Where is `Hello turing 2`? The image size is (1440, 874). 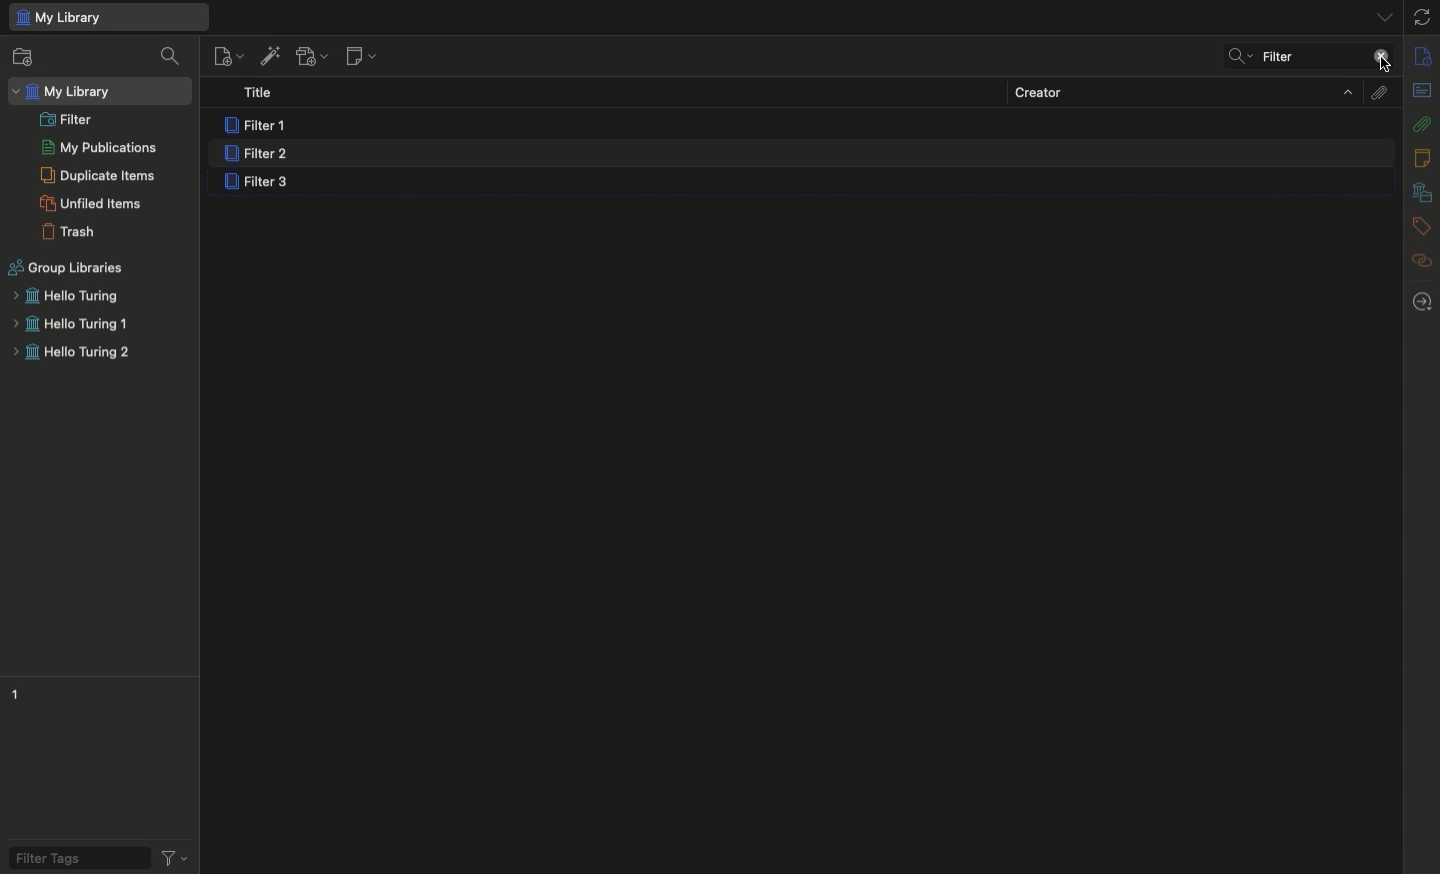
Hello turing 2 is located at coordinates (71, 355).